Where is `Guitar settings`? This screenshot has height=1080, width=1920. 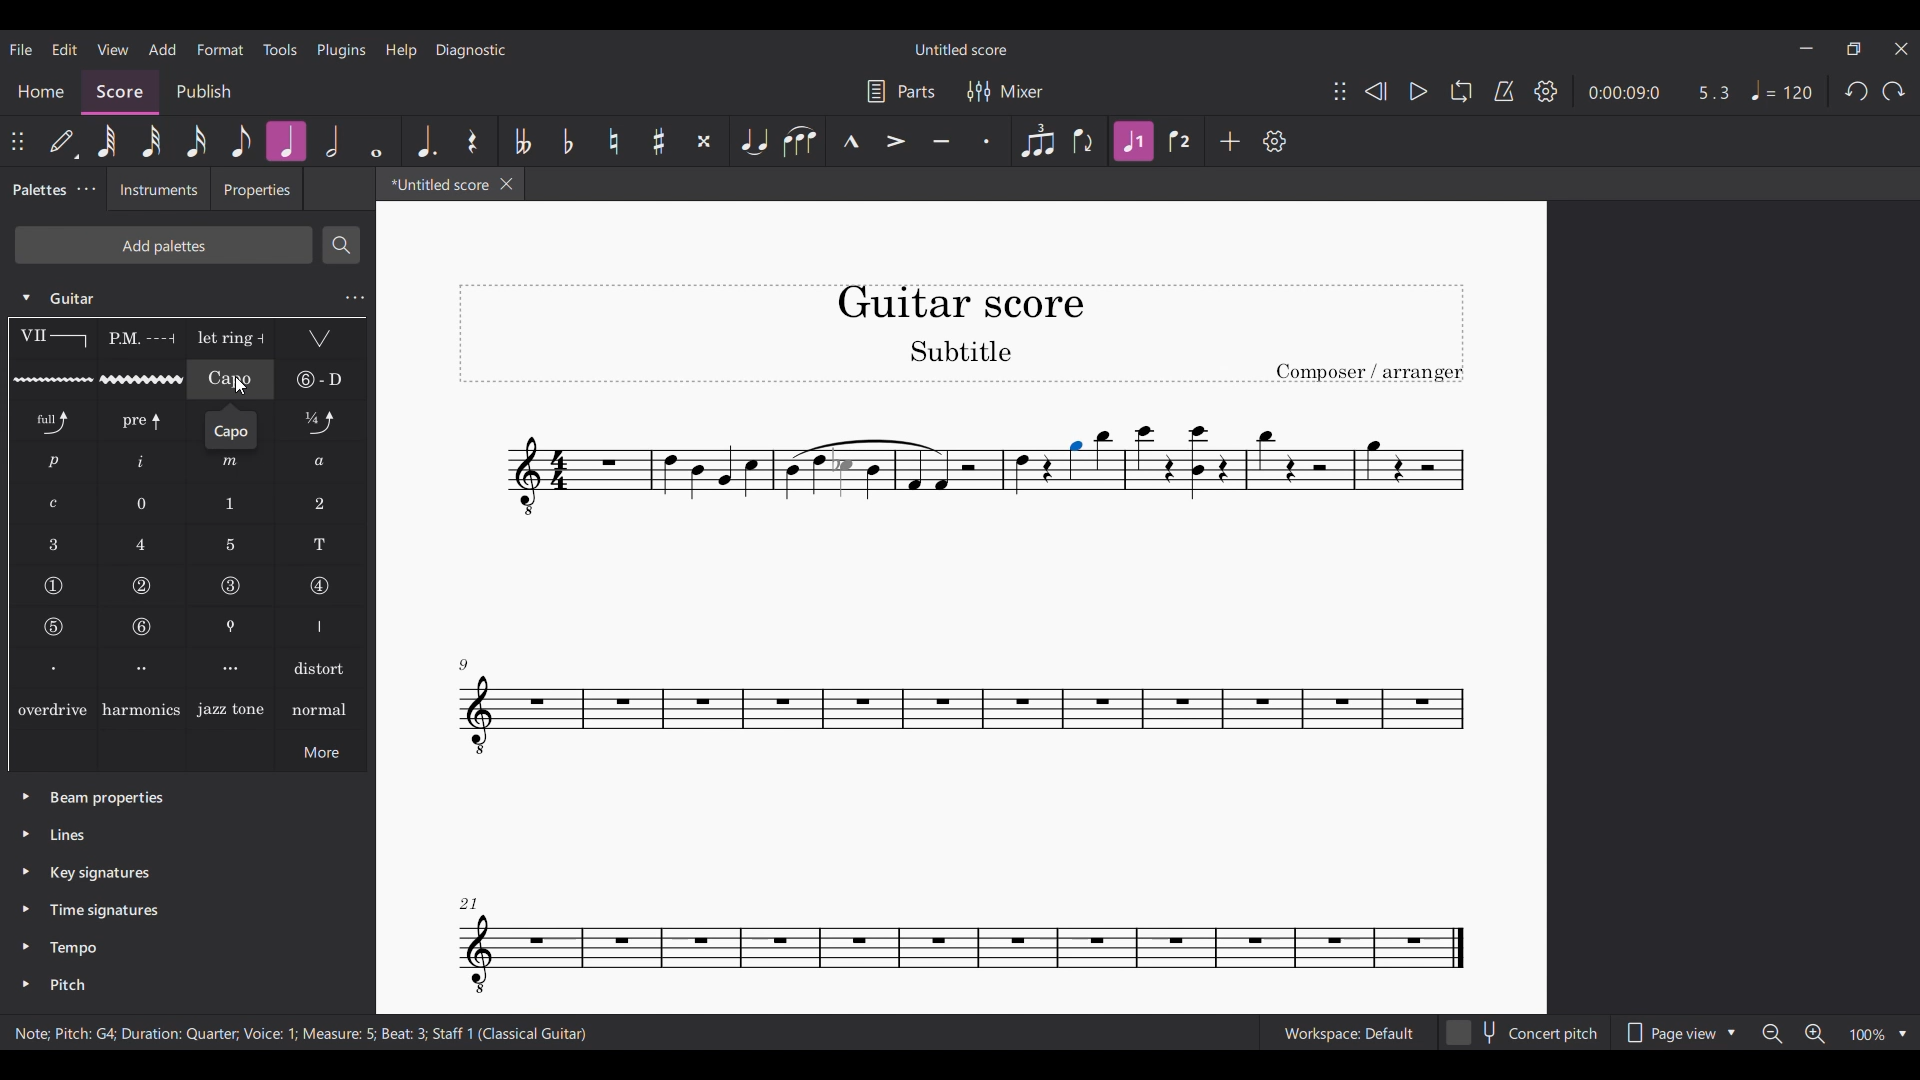
Guitar settings is located at coordinates (355, 298).